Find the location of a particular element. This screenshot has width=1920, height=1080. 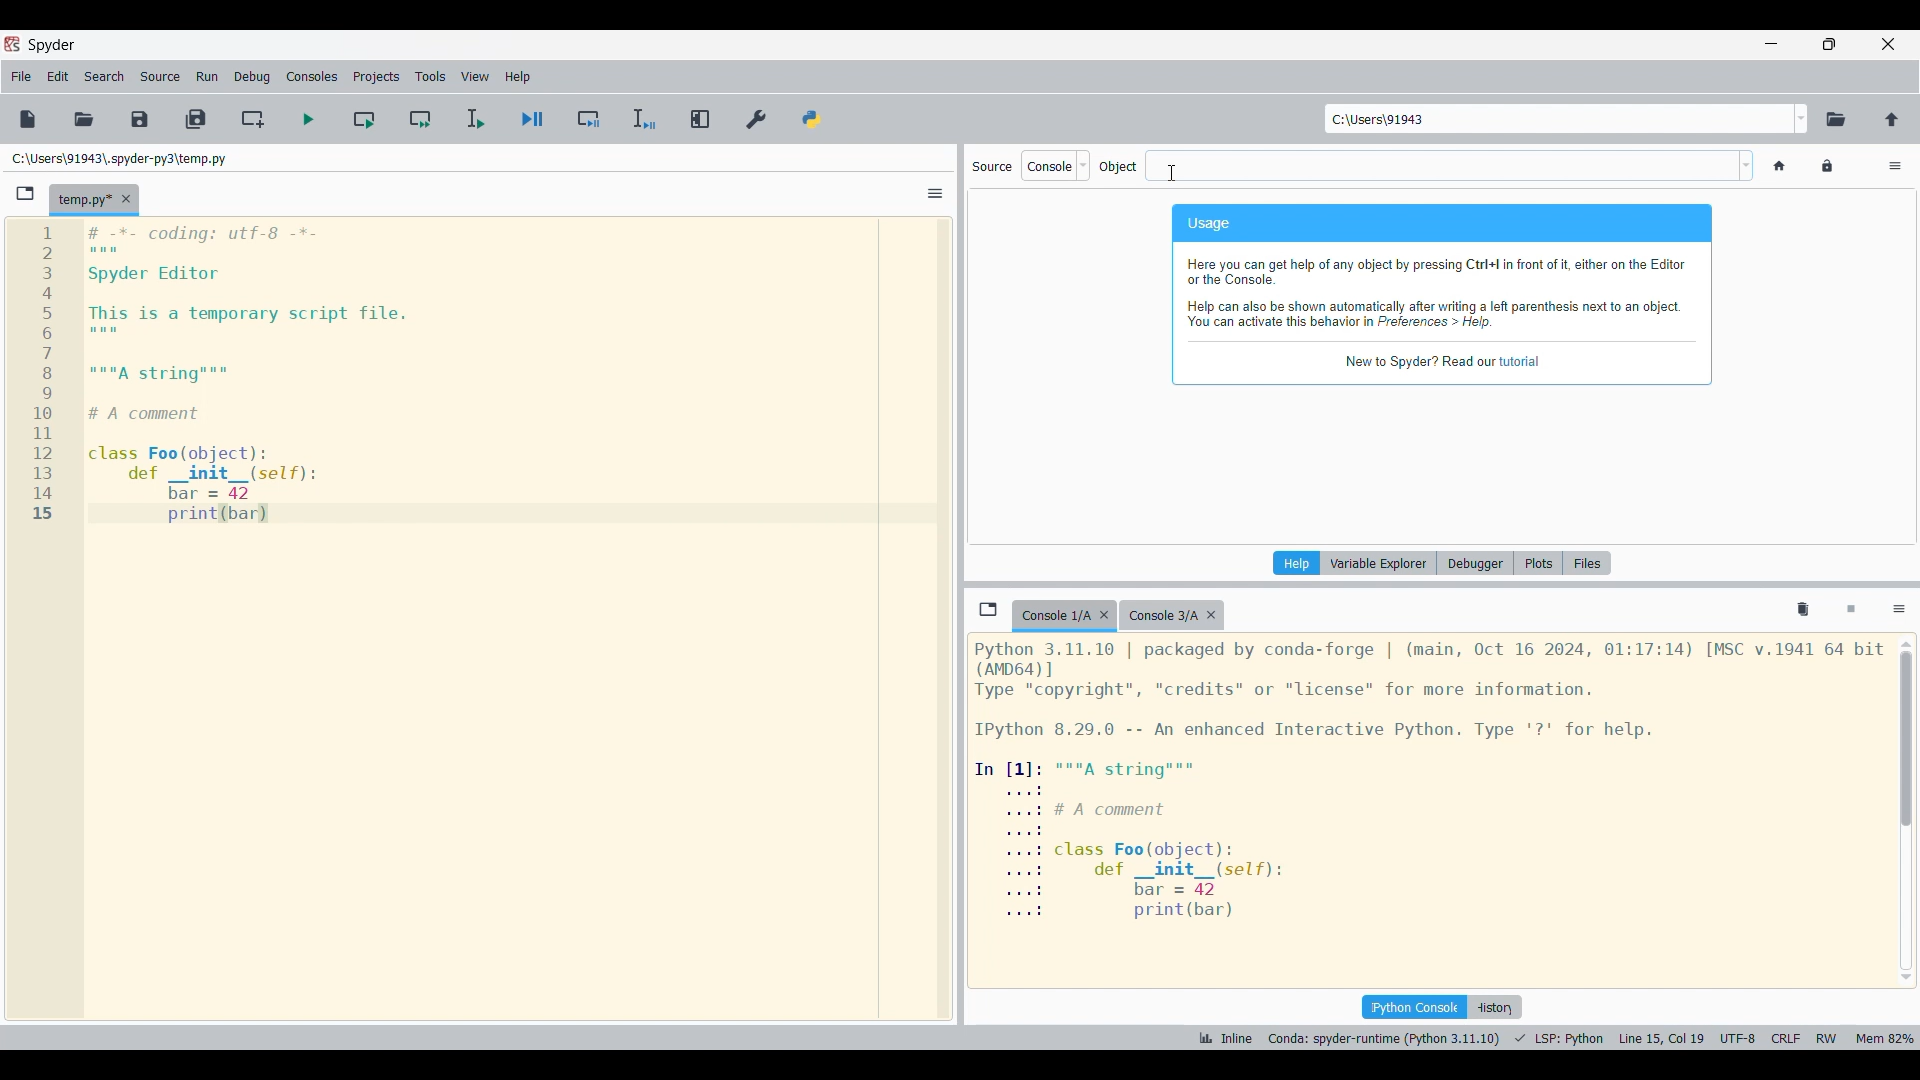

Inline  is located at coordinates (1229, 1033).